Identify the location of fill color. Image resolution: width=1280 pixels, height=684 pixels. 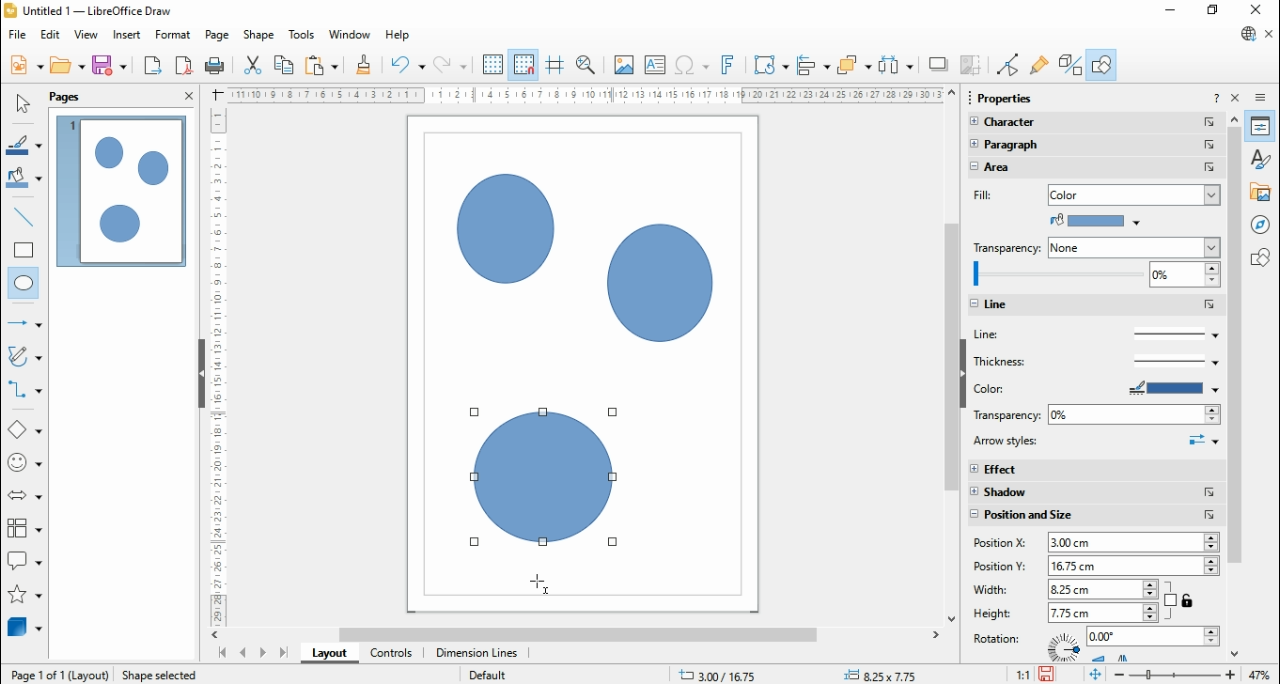
(25, 179).